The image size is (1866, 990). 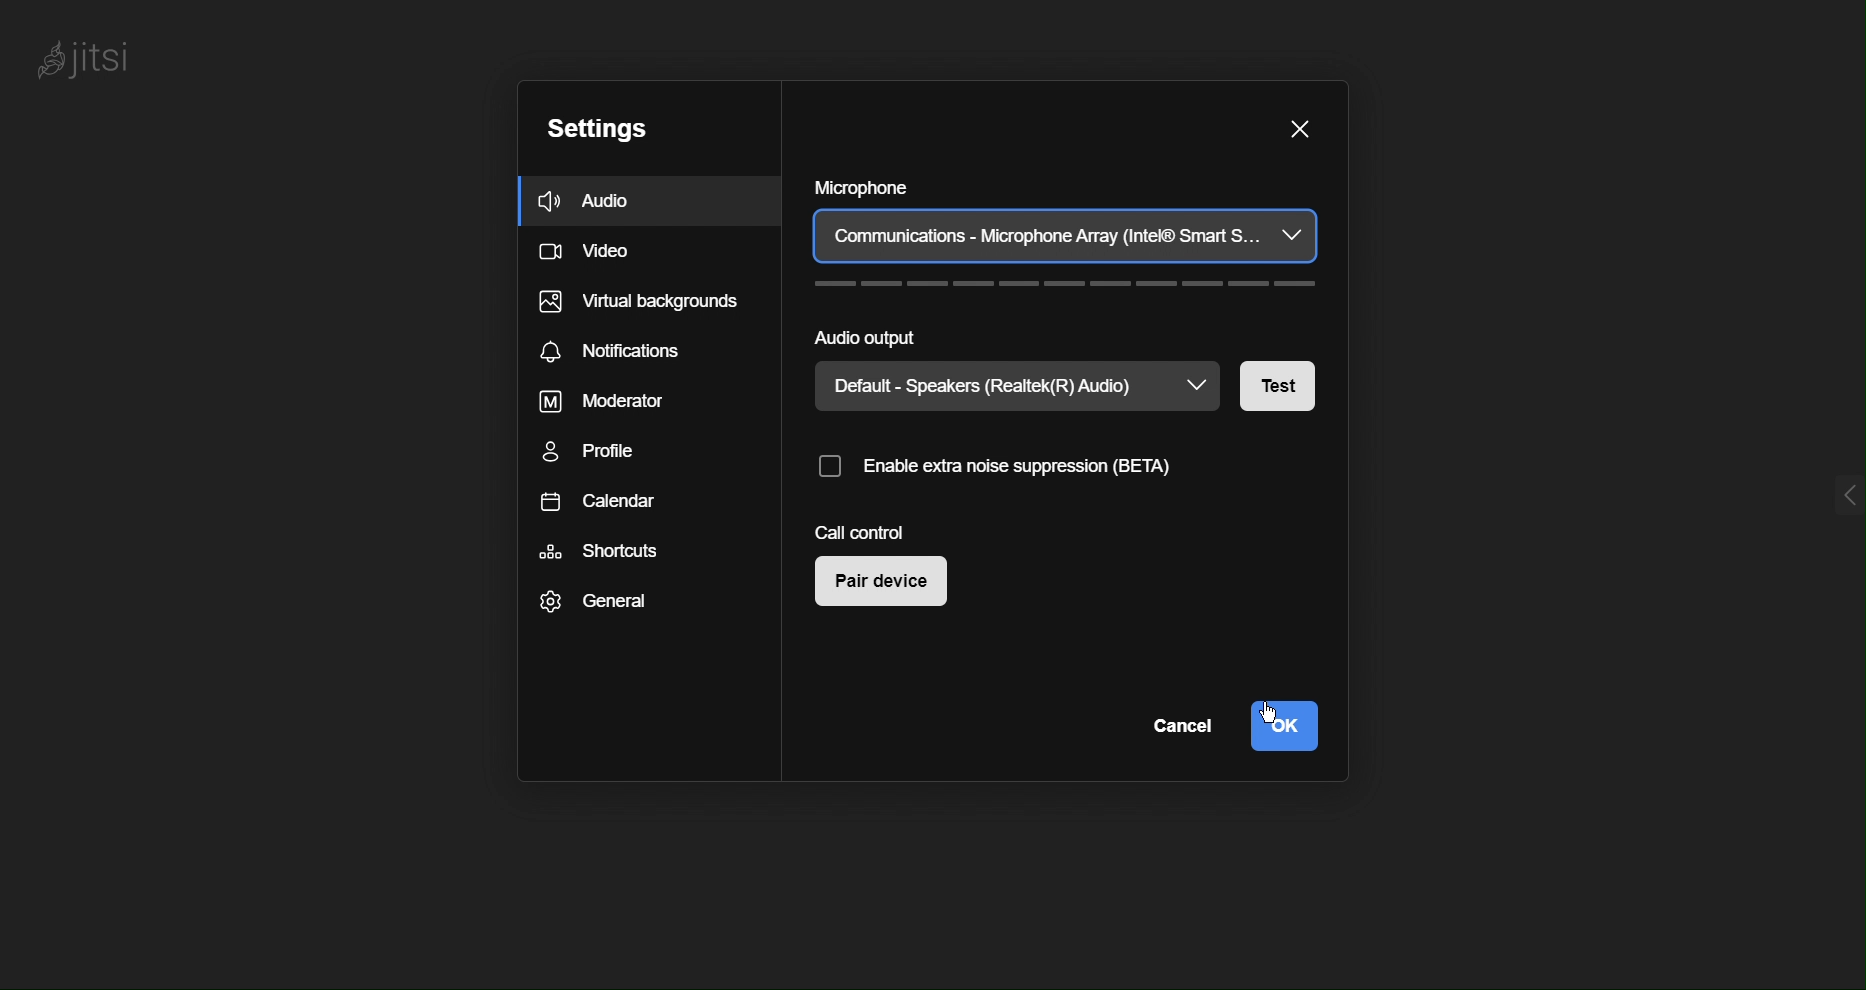 What do you see at coordinates (603, 507) in the screenshot?
I see `Calendar` at bounding box center [603, 507].